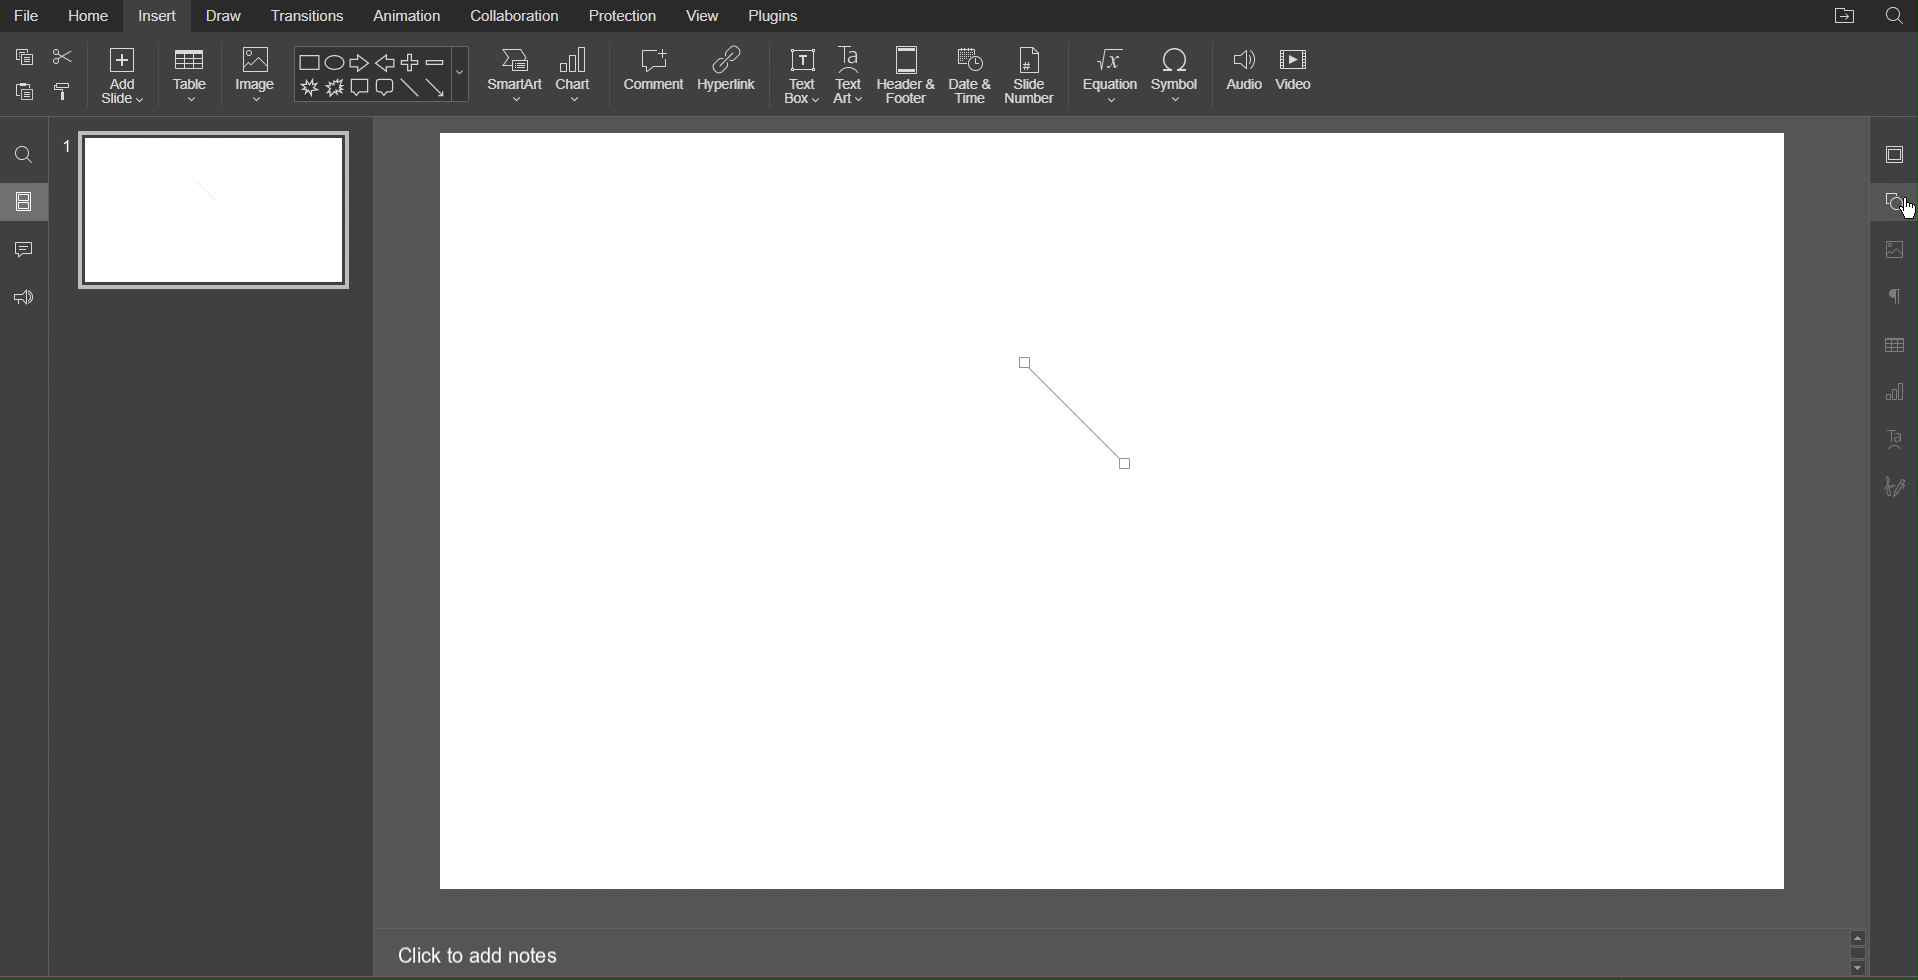 The height and width of the screenshot is (980, 1918). I want to click on Symbol, so click(1182, 73).